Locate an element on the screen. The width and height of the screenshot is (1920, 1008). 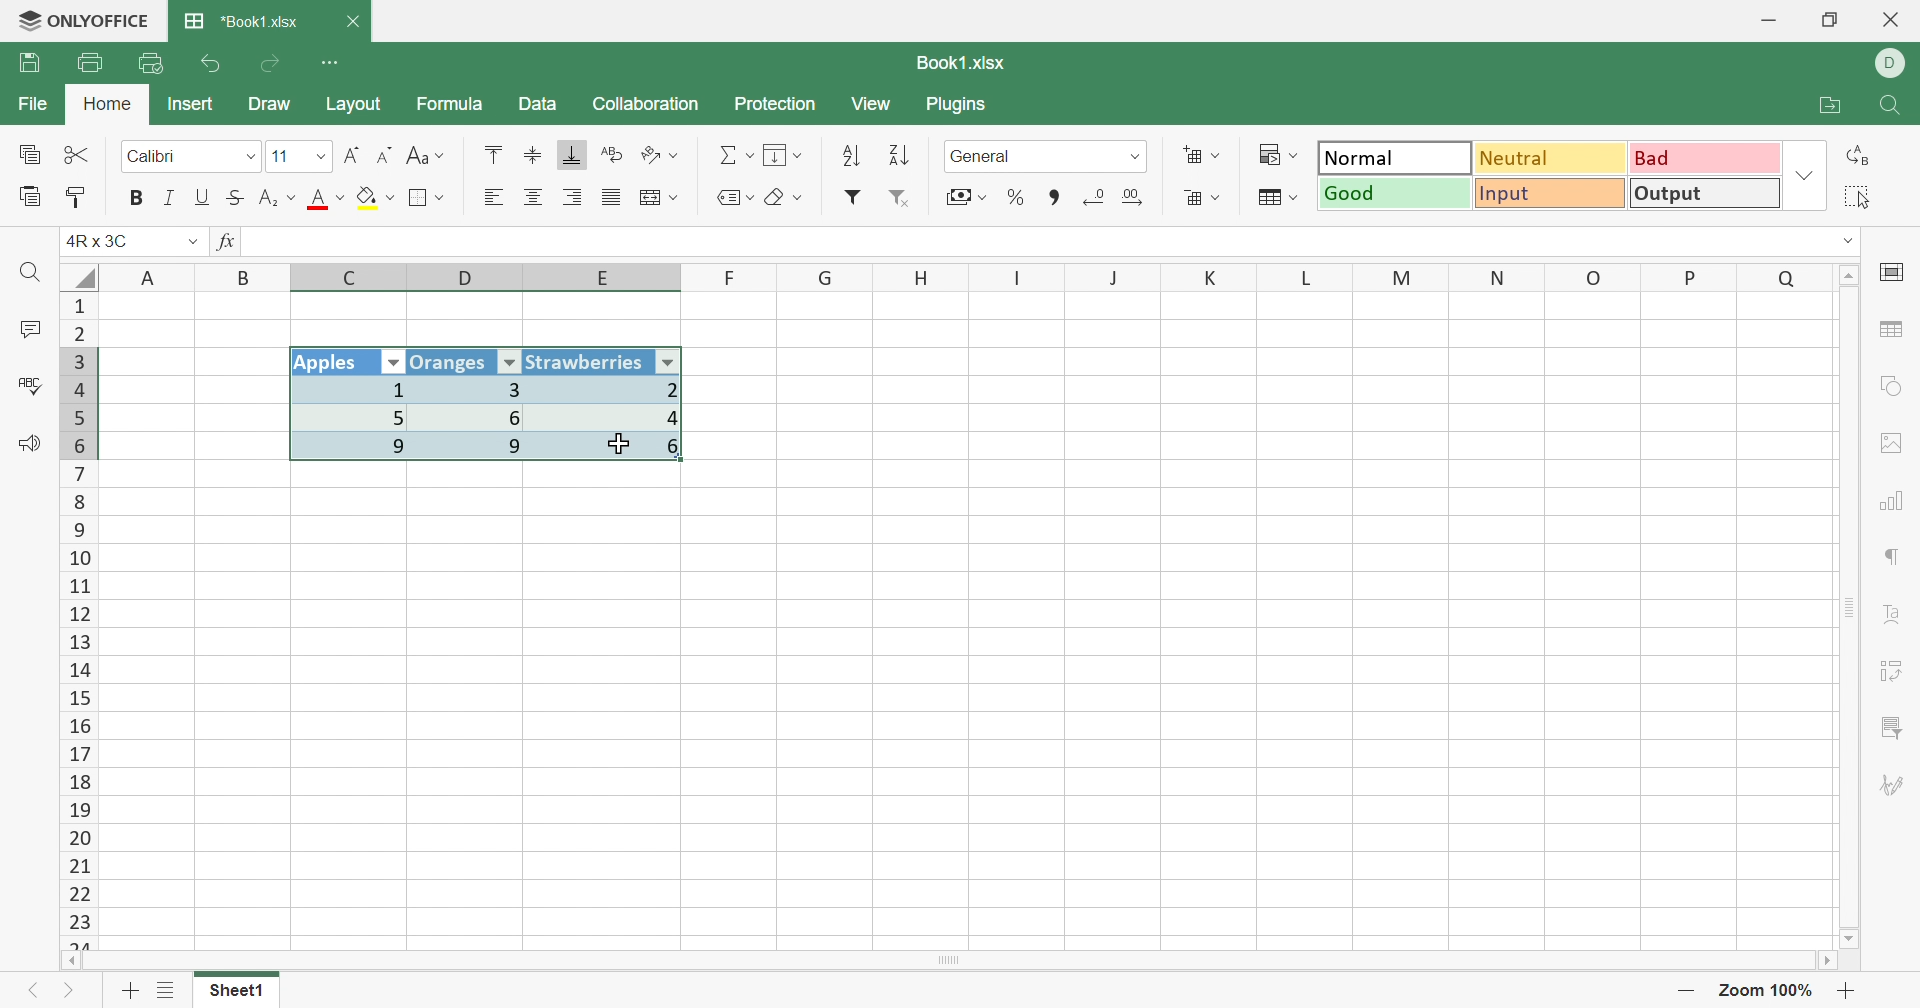
G is located at coordinates (827, 277).